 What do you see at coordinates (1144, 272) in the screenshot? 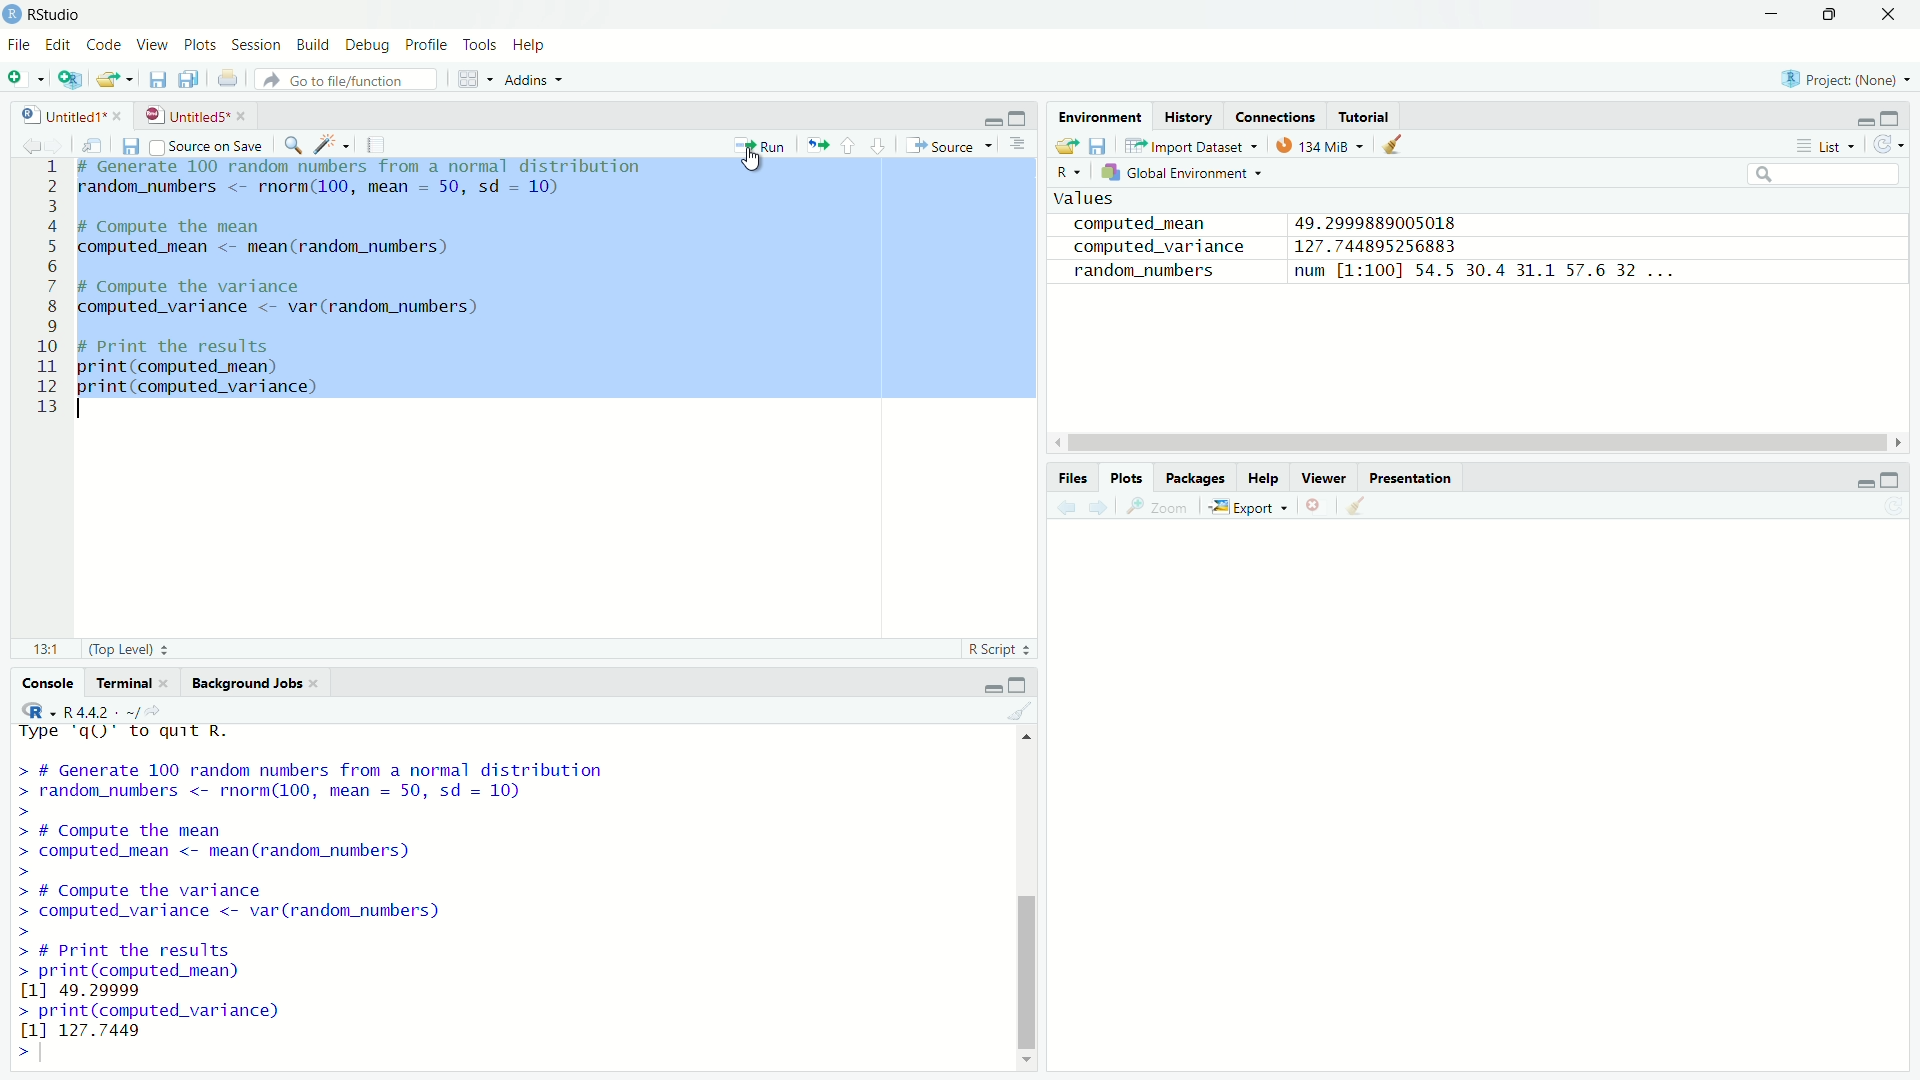
I see `random_numbers` at bounding box center [1144, 272].